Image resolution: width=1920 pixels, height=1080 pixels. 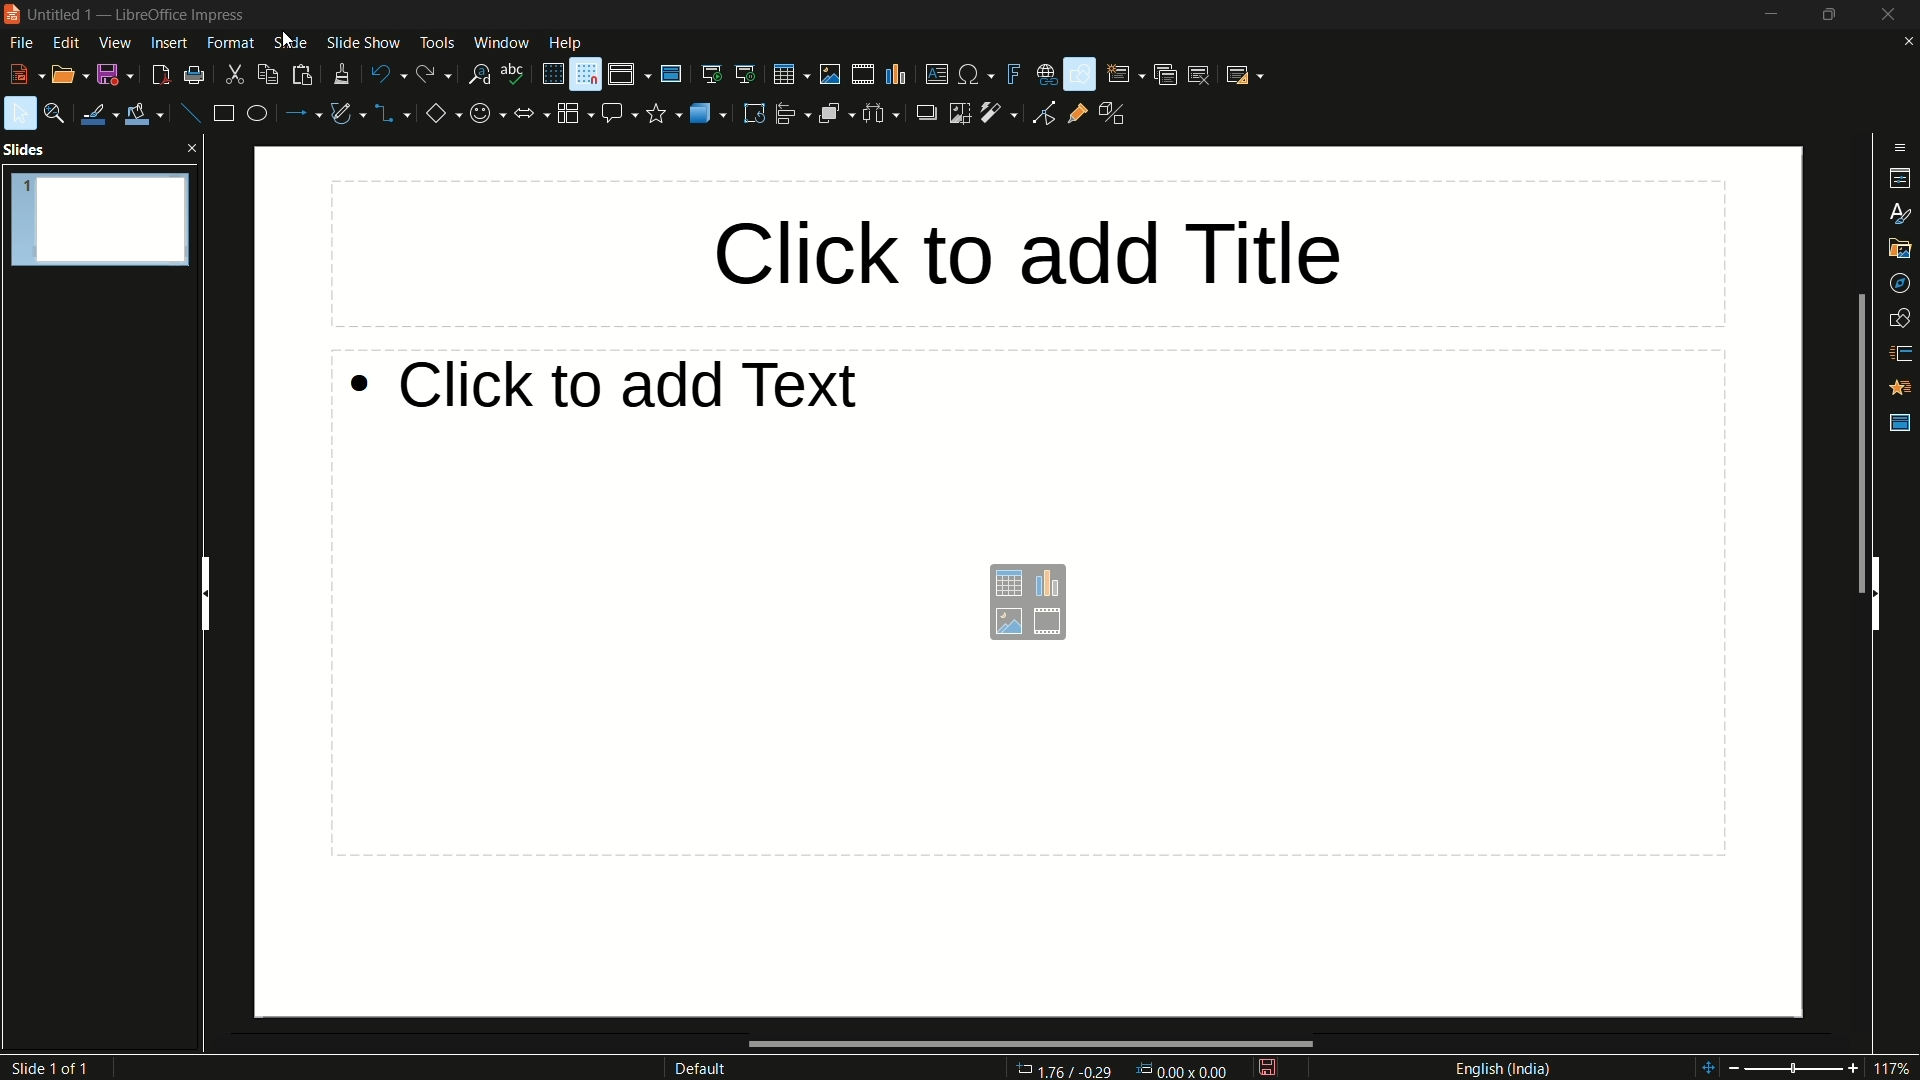 What do you see at coordinates (748, 74) in the screenshot?
I see `start from current slide` at bounding box center [748, 74].